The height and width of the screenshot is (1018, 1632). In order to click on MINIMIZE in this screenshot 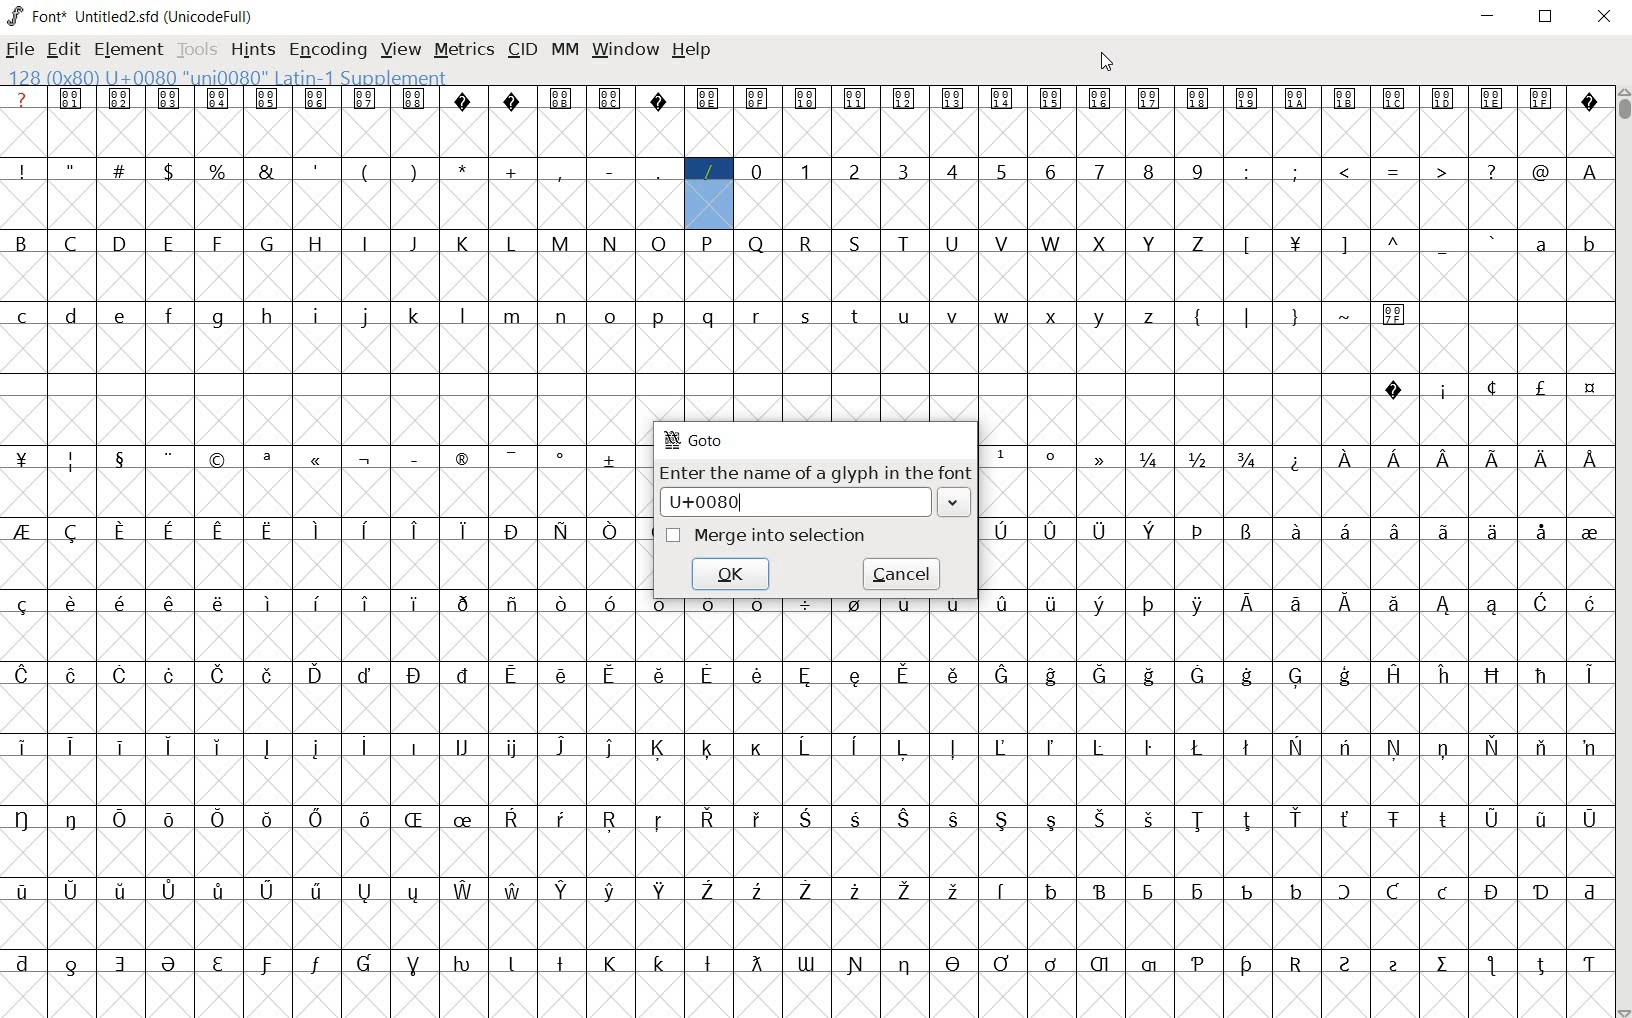, I will do `click(1490, 15)`.